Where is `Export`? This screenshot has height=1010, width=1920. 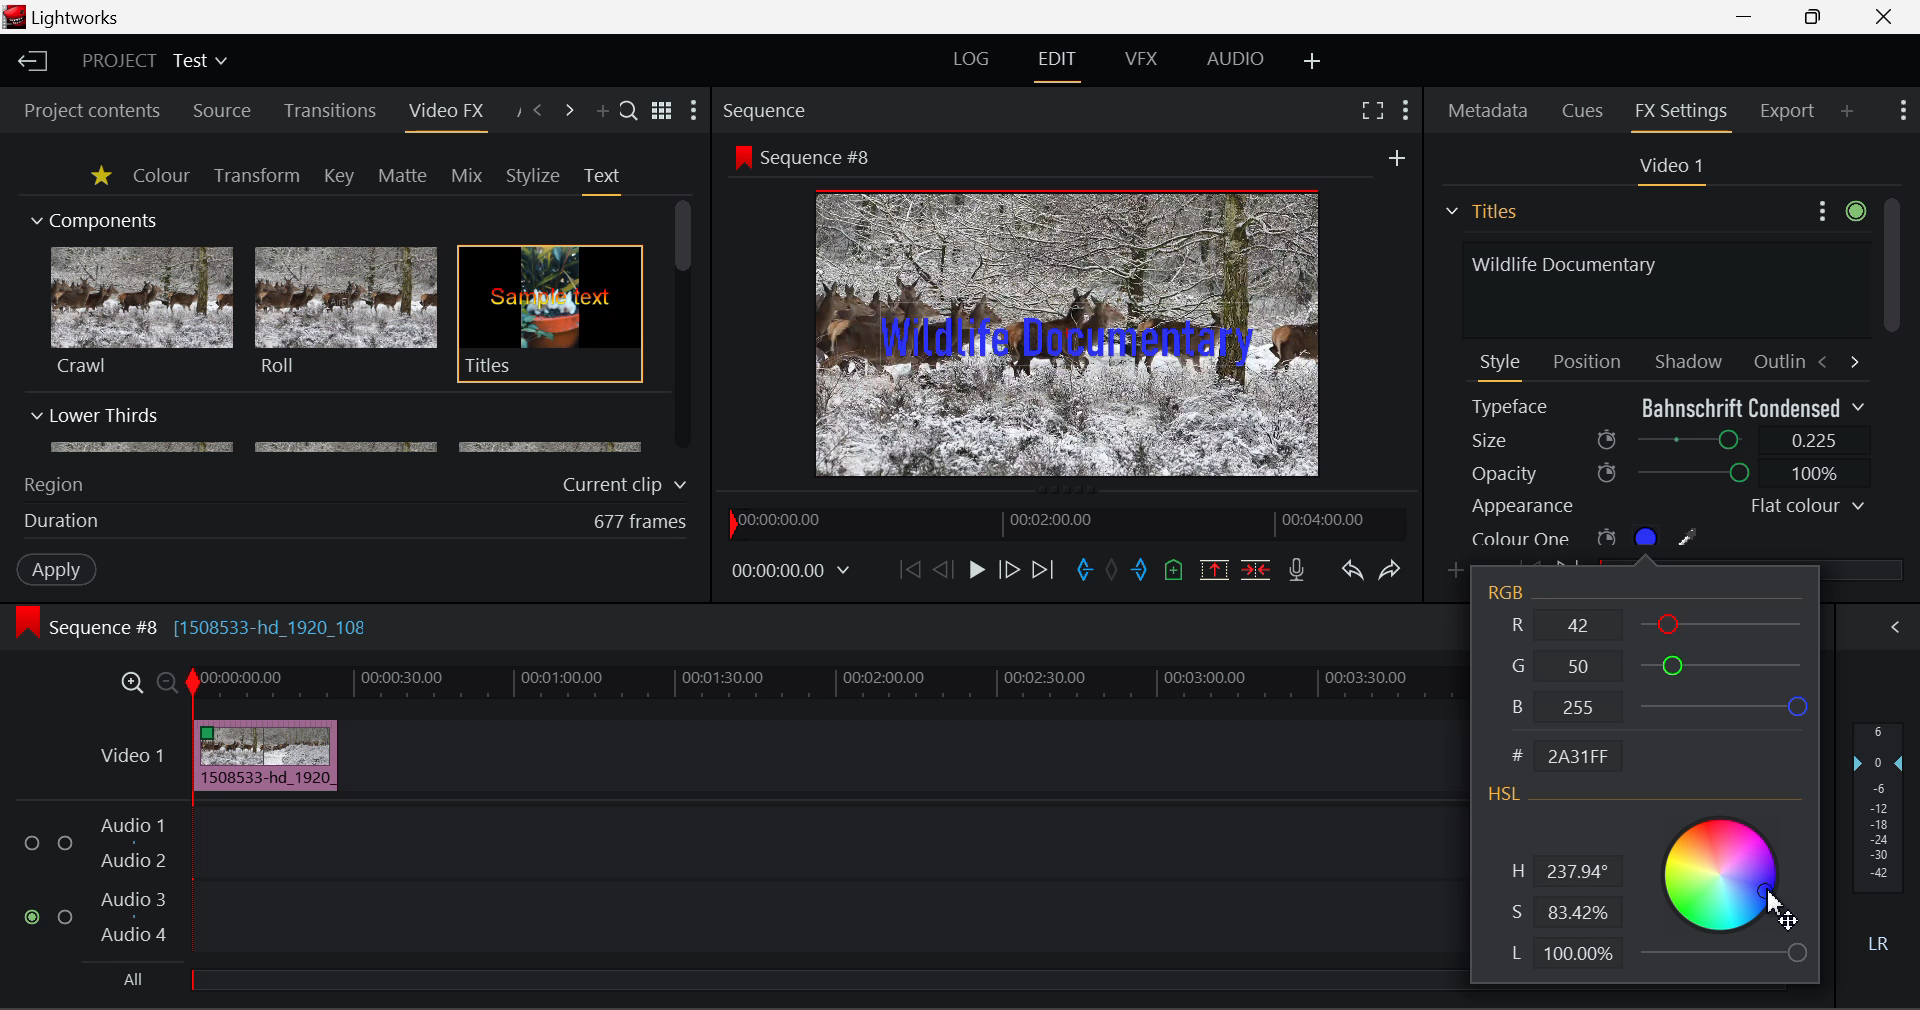 Export is located at coordinates (1788, 111).